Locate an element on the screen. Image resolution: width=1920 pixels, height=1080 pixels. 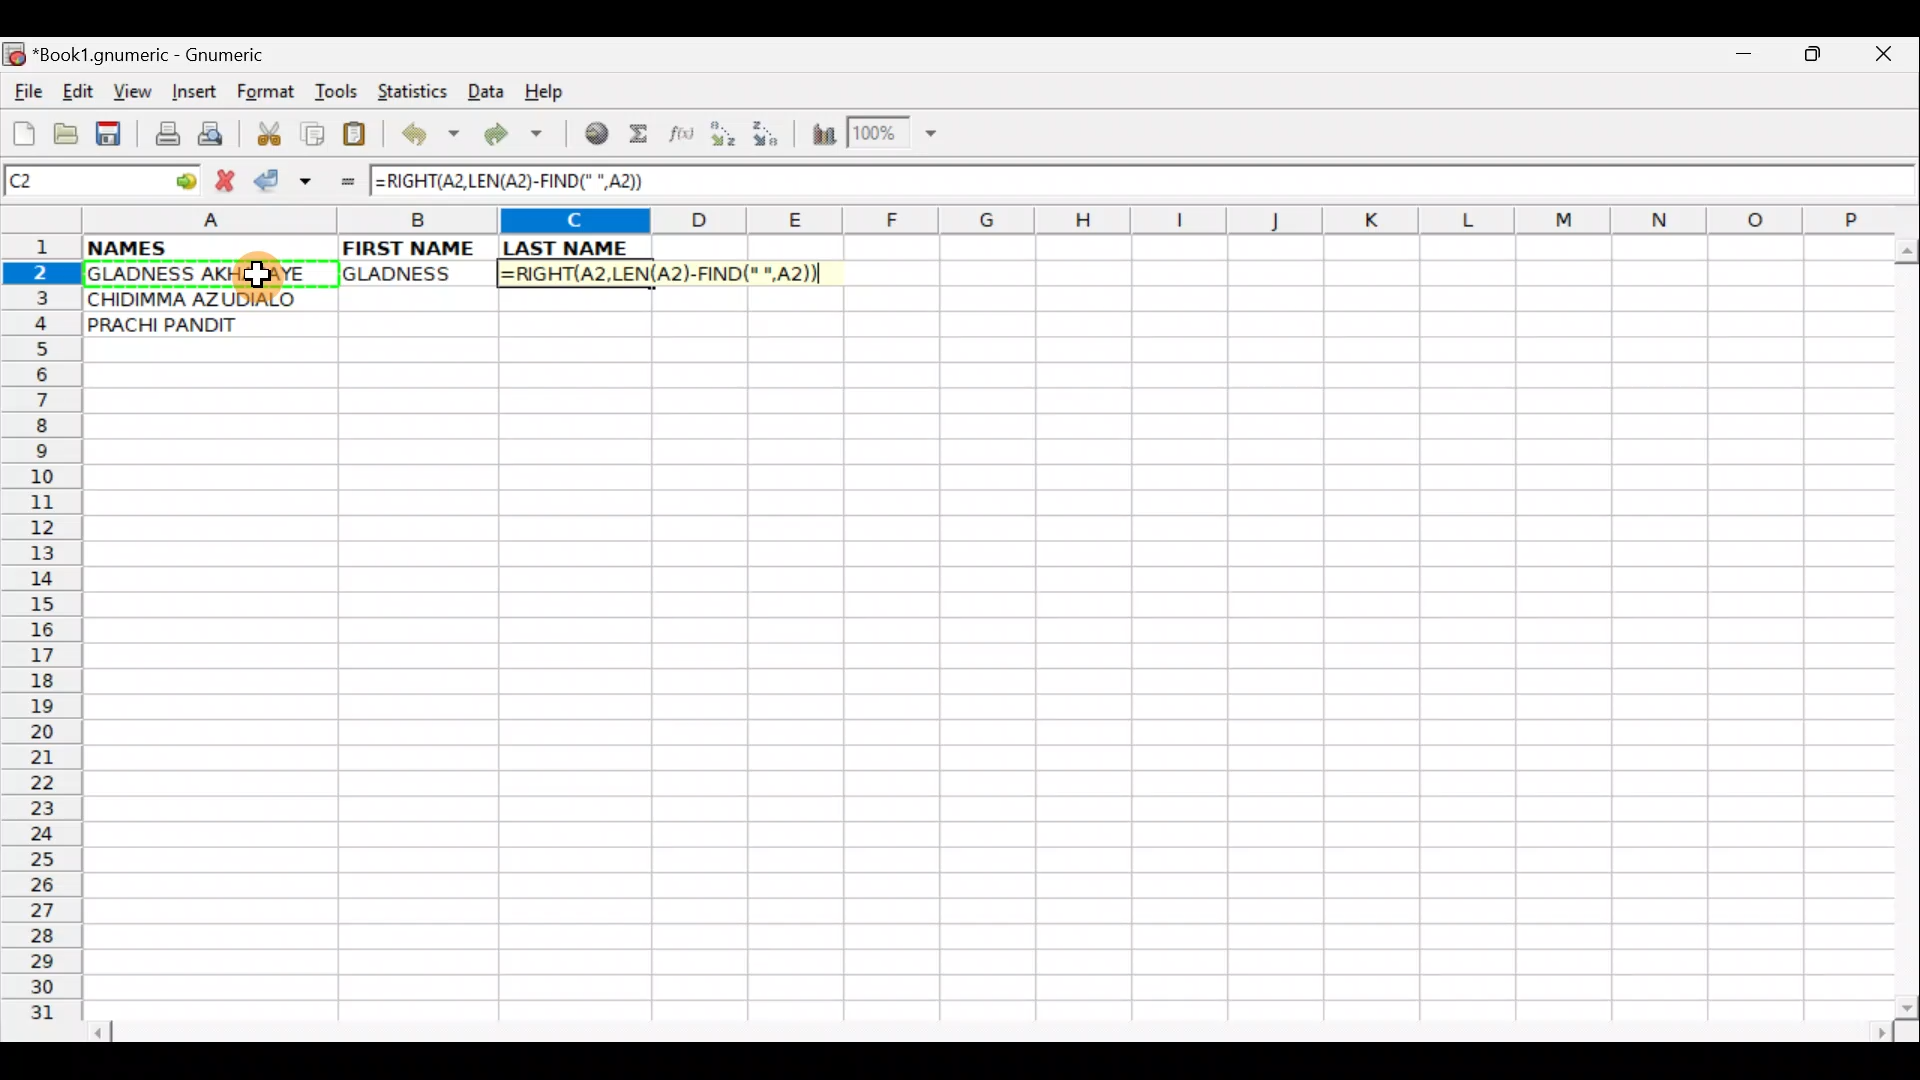
PRACHI PANDIT is located at coordinates (197, 325).